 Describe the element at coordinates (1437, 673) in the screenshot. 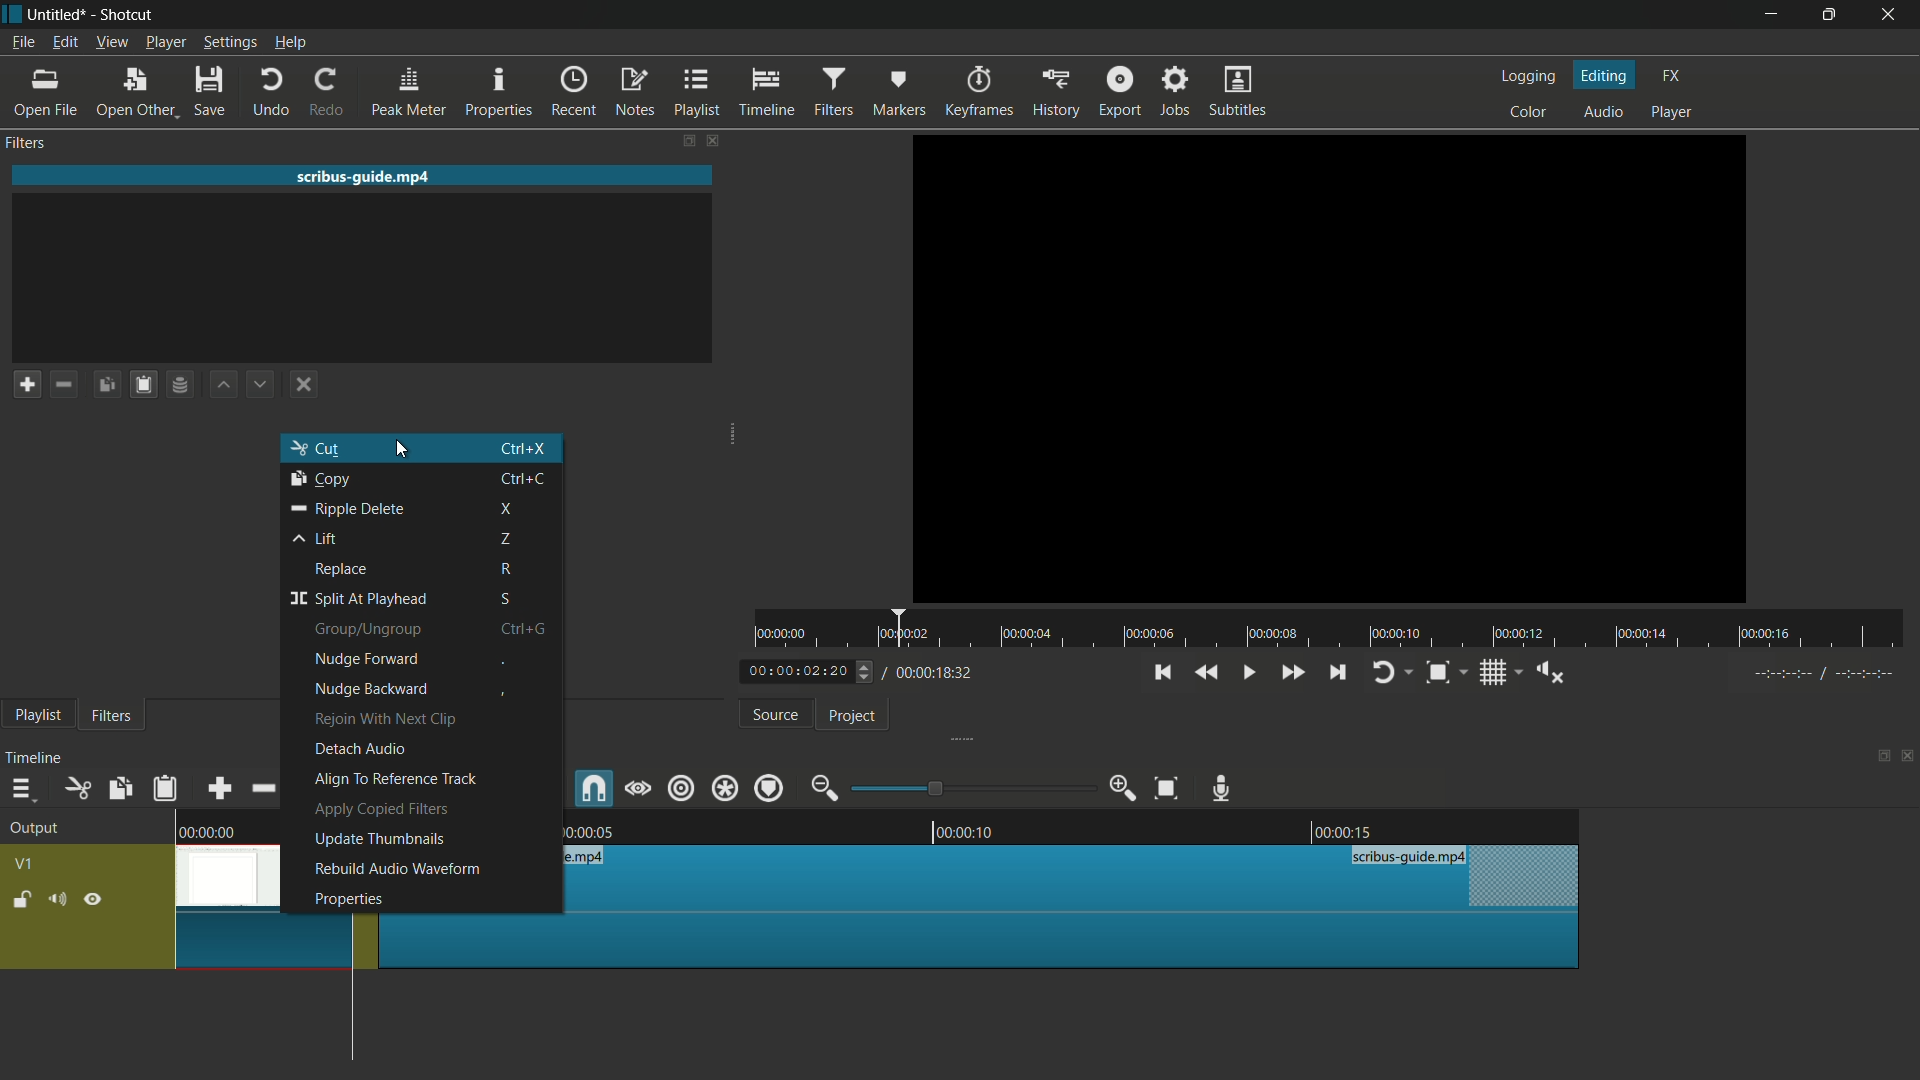

I see `toggle zoom` at that location.